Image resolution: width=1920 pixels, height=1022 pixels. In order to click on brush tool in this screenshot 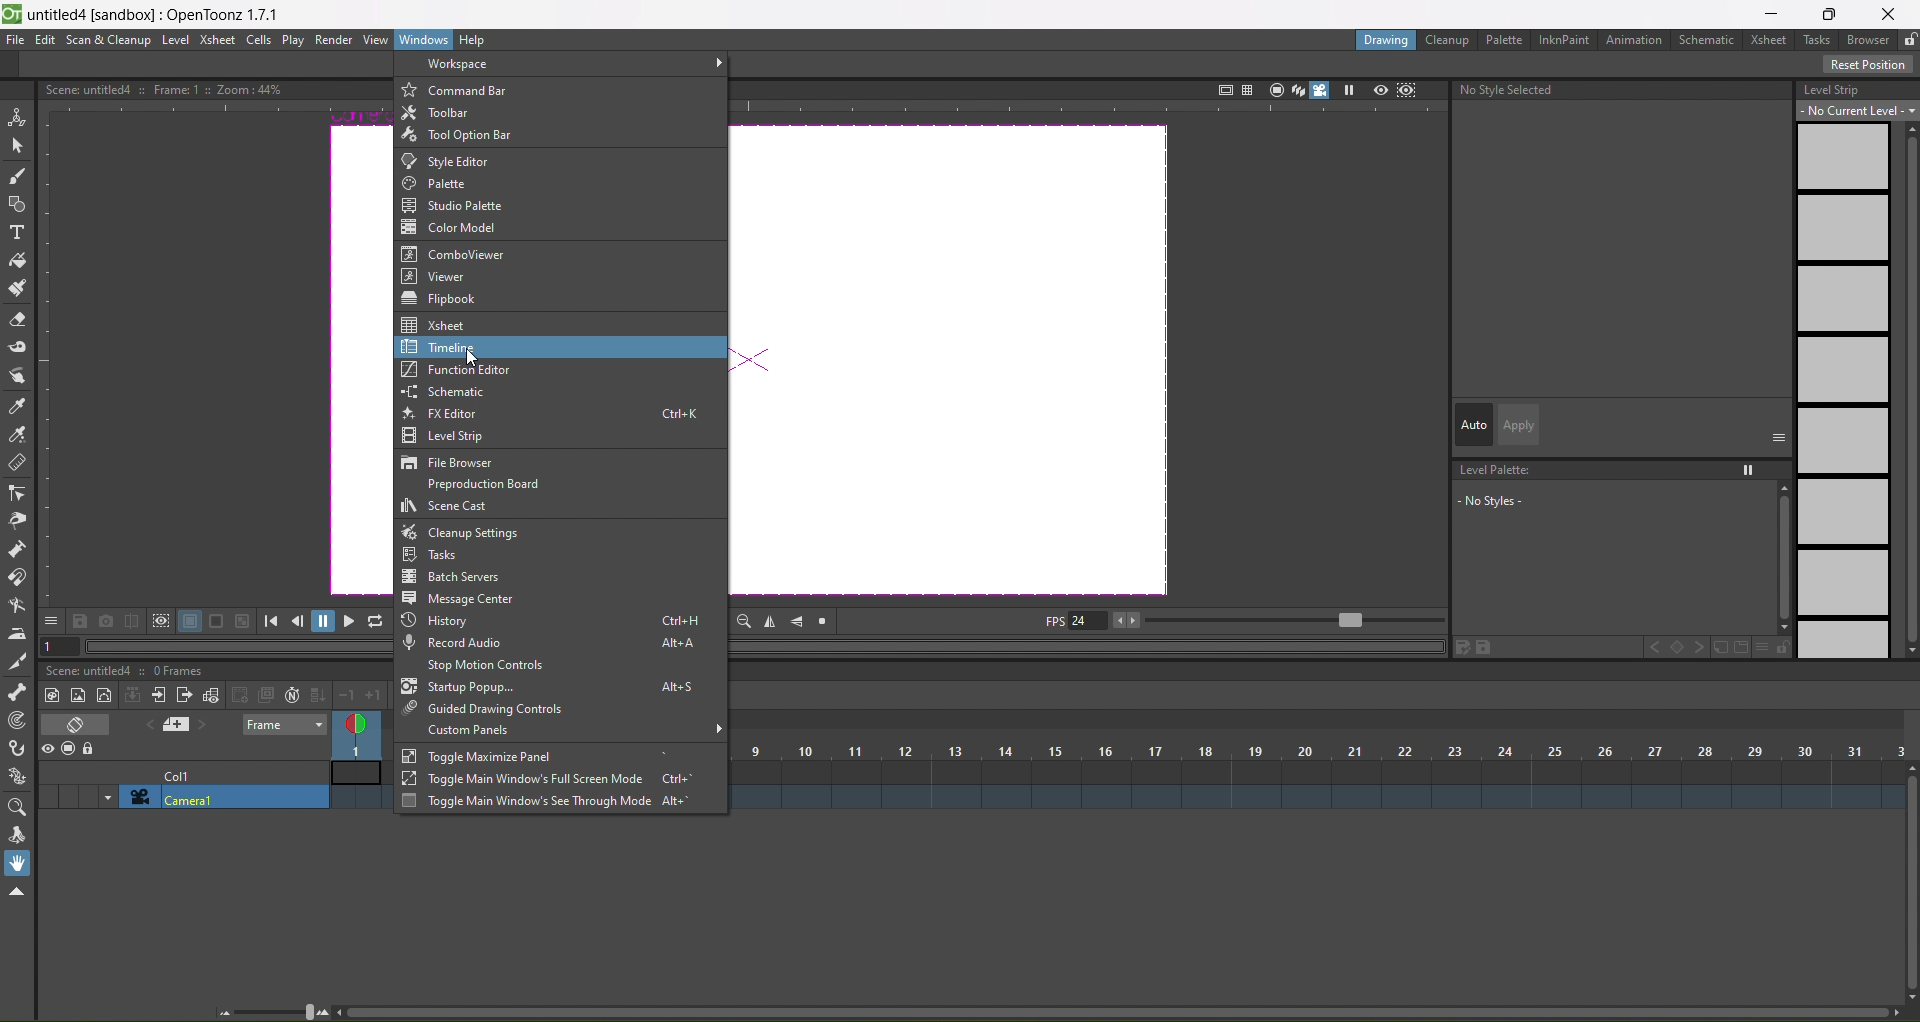, I will do `click(18, 177)`.